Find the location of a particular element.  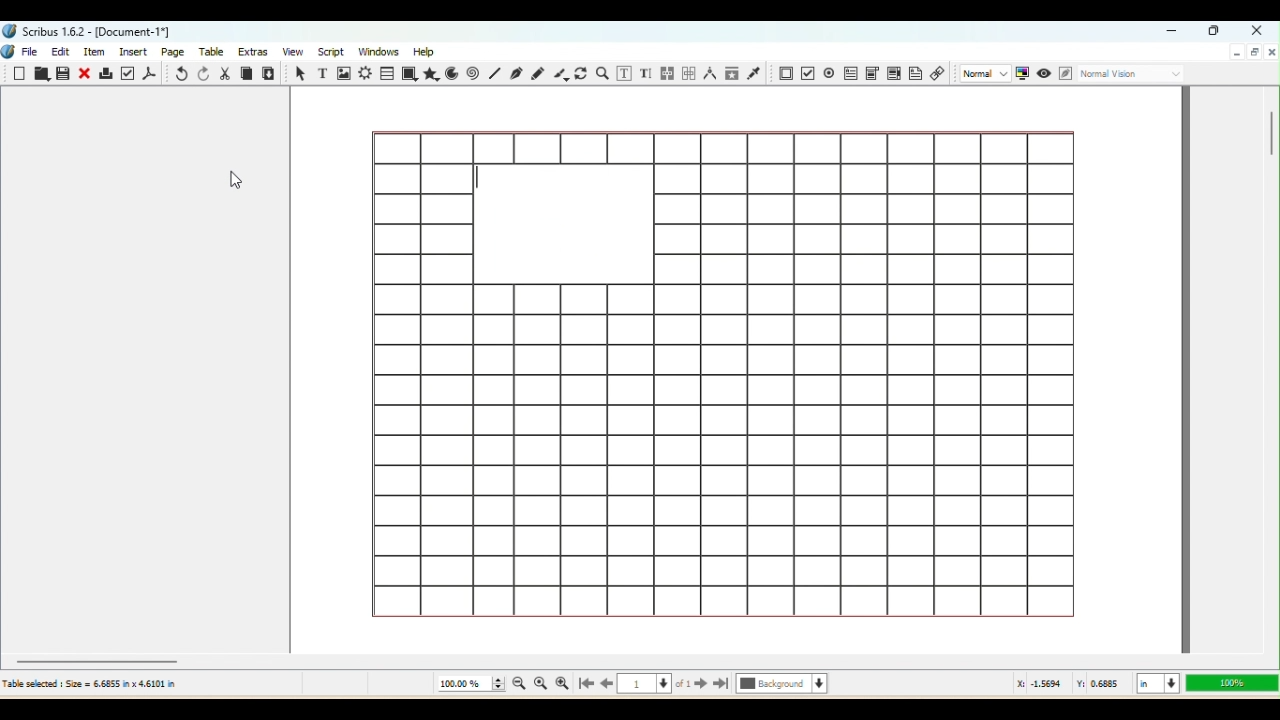

cursor is located at coordinates (234, 180).